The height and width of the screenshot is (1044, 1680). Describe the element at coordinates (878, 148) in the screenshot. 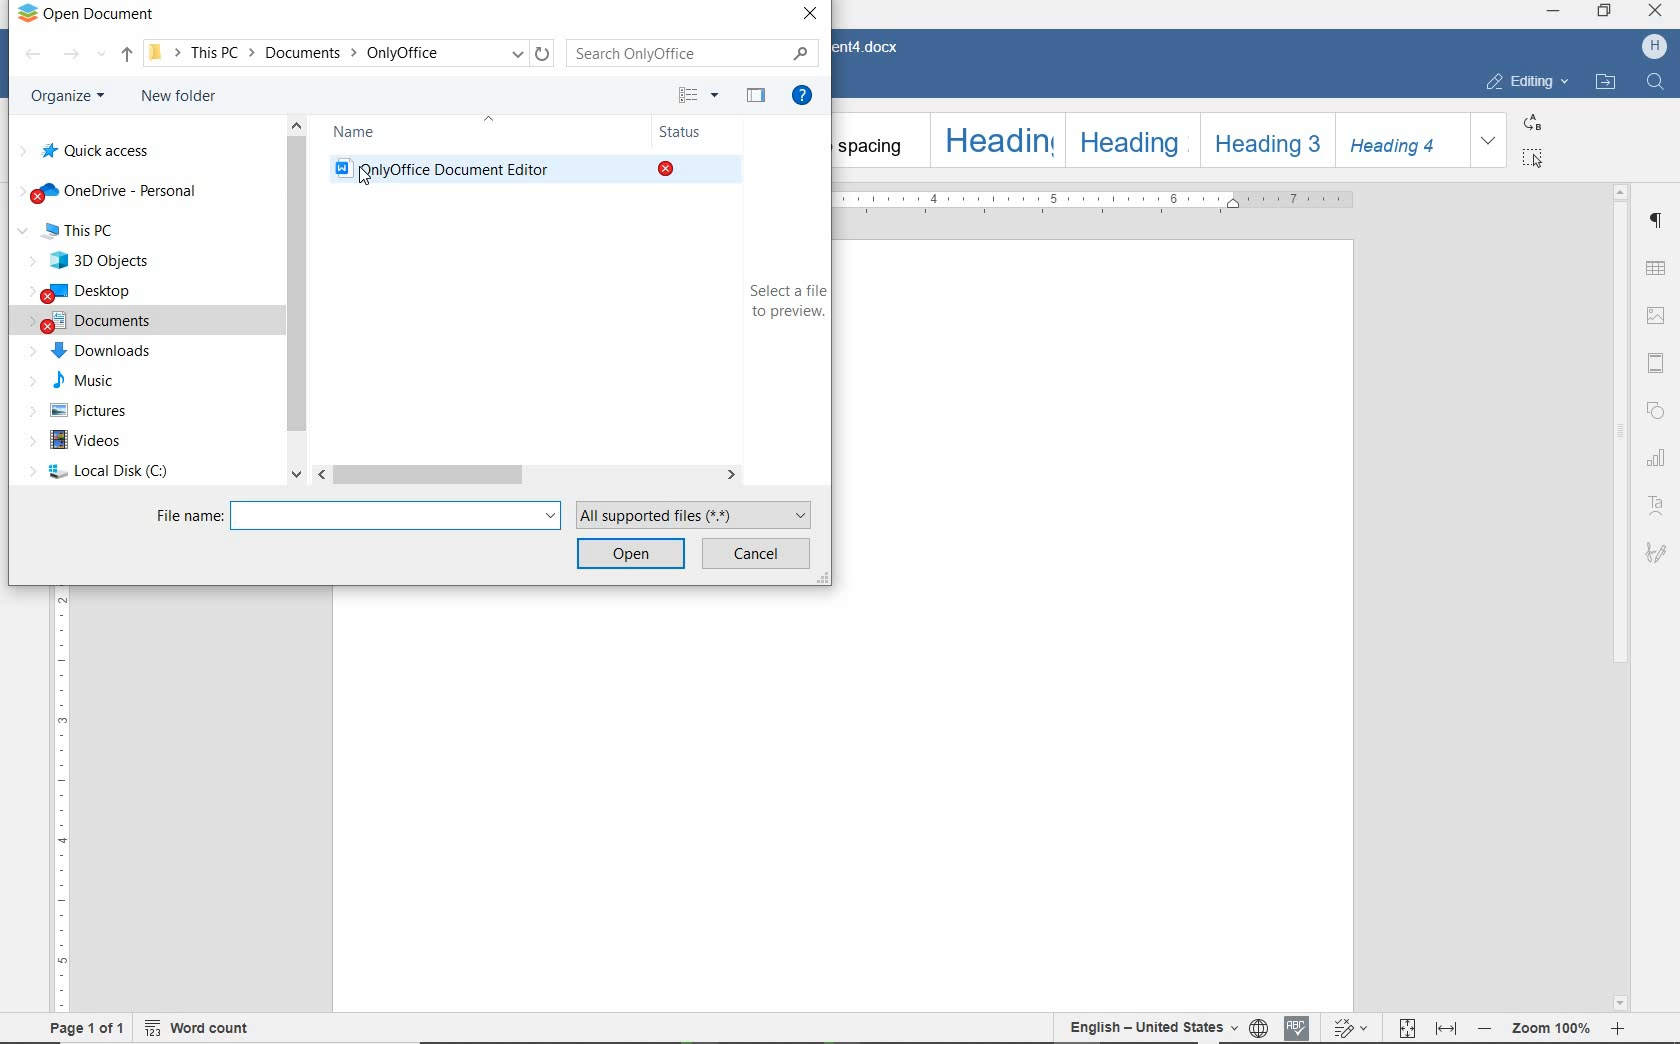

I see `No spacing` at that location.